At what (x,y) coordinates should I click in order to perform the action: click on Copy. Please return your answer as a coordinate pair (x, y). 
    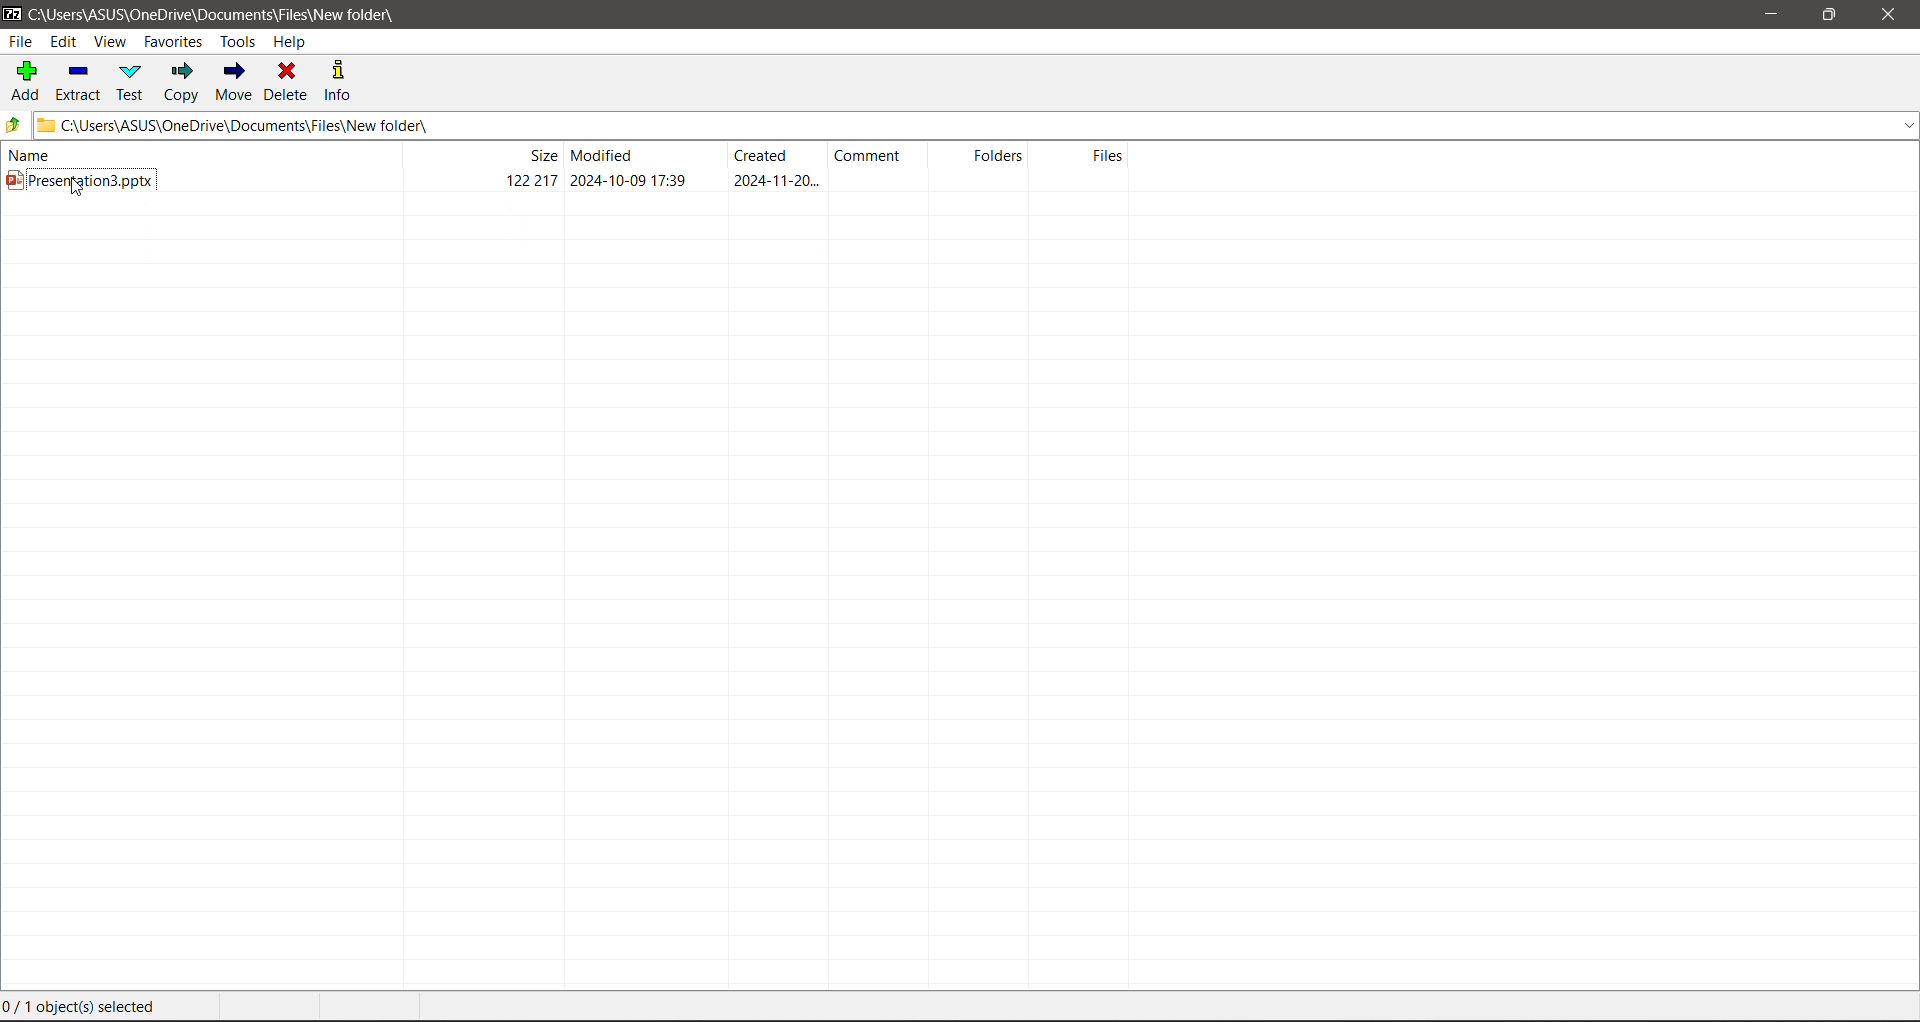
    Looking at the image, I should click on (181, 82).